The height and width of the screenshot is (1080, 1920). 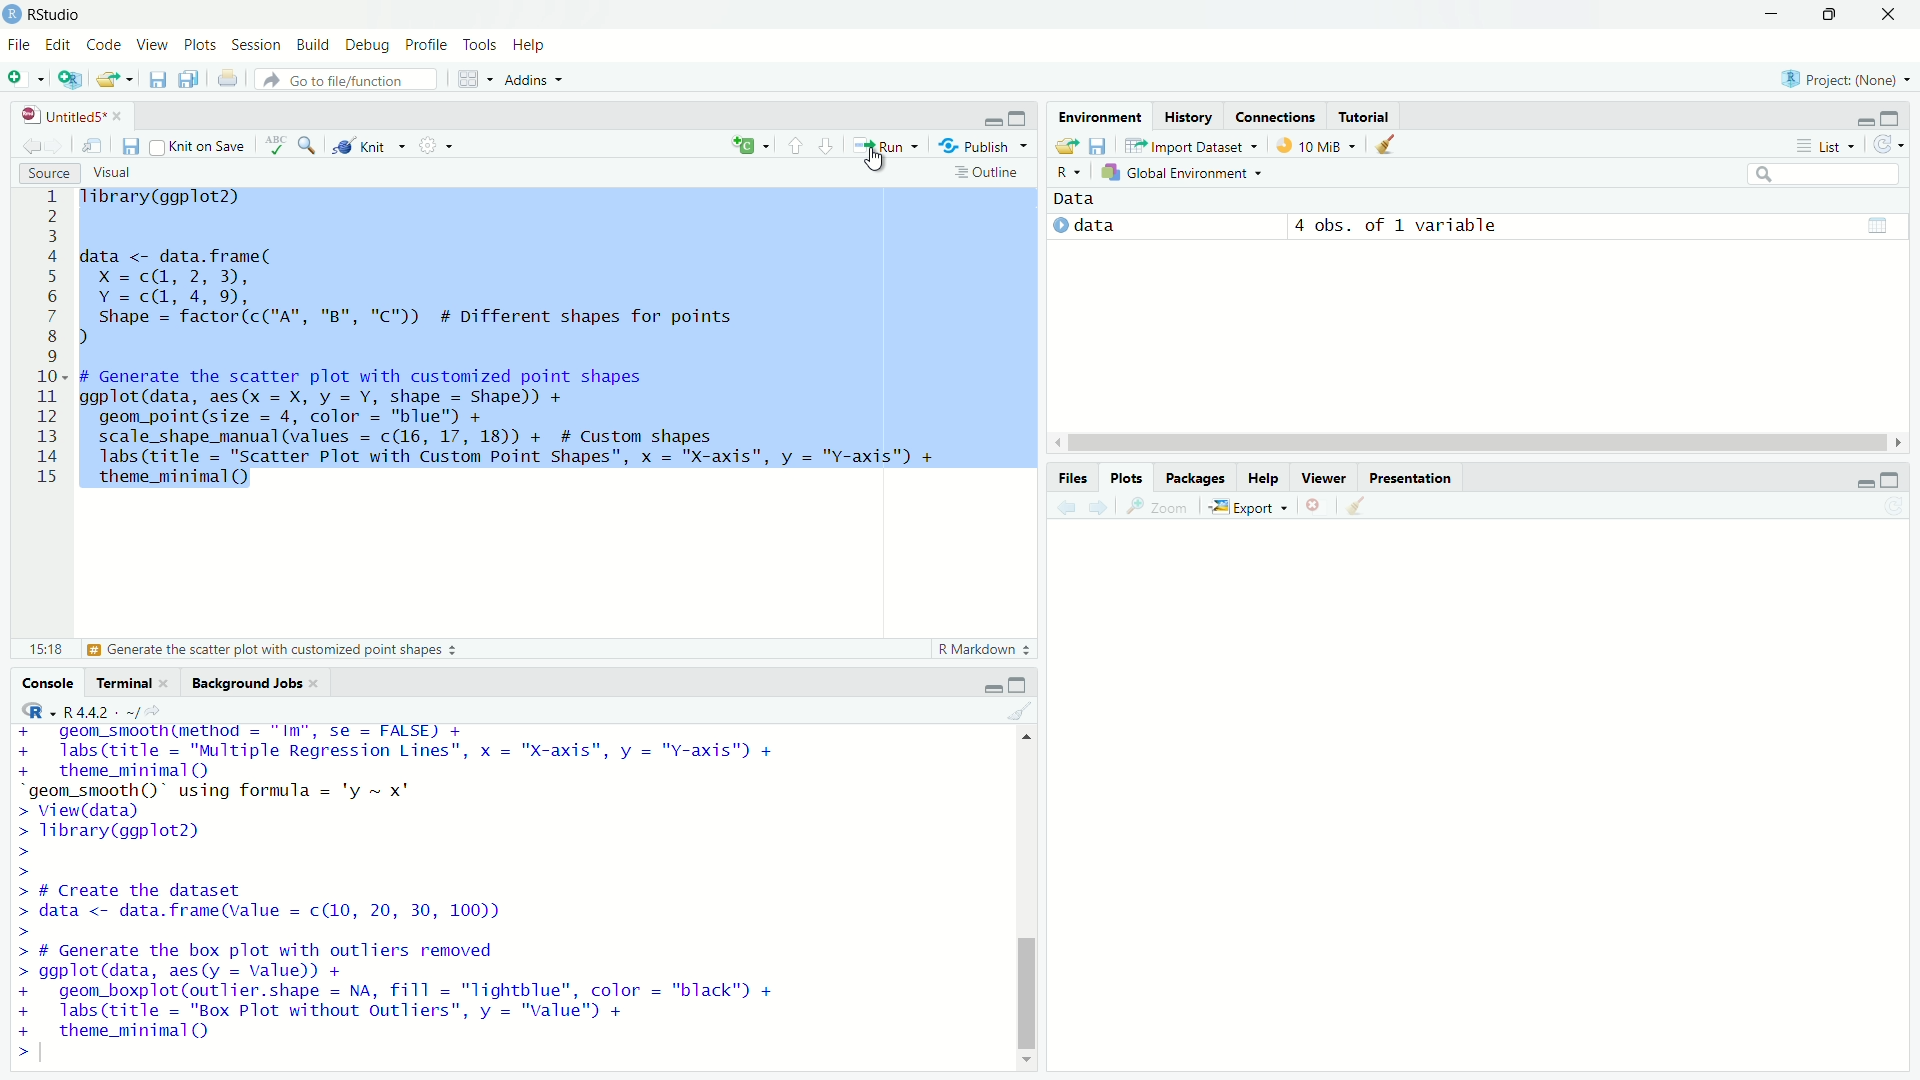 I want to click on Create a project, so click(x=71, y=78).